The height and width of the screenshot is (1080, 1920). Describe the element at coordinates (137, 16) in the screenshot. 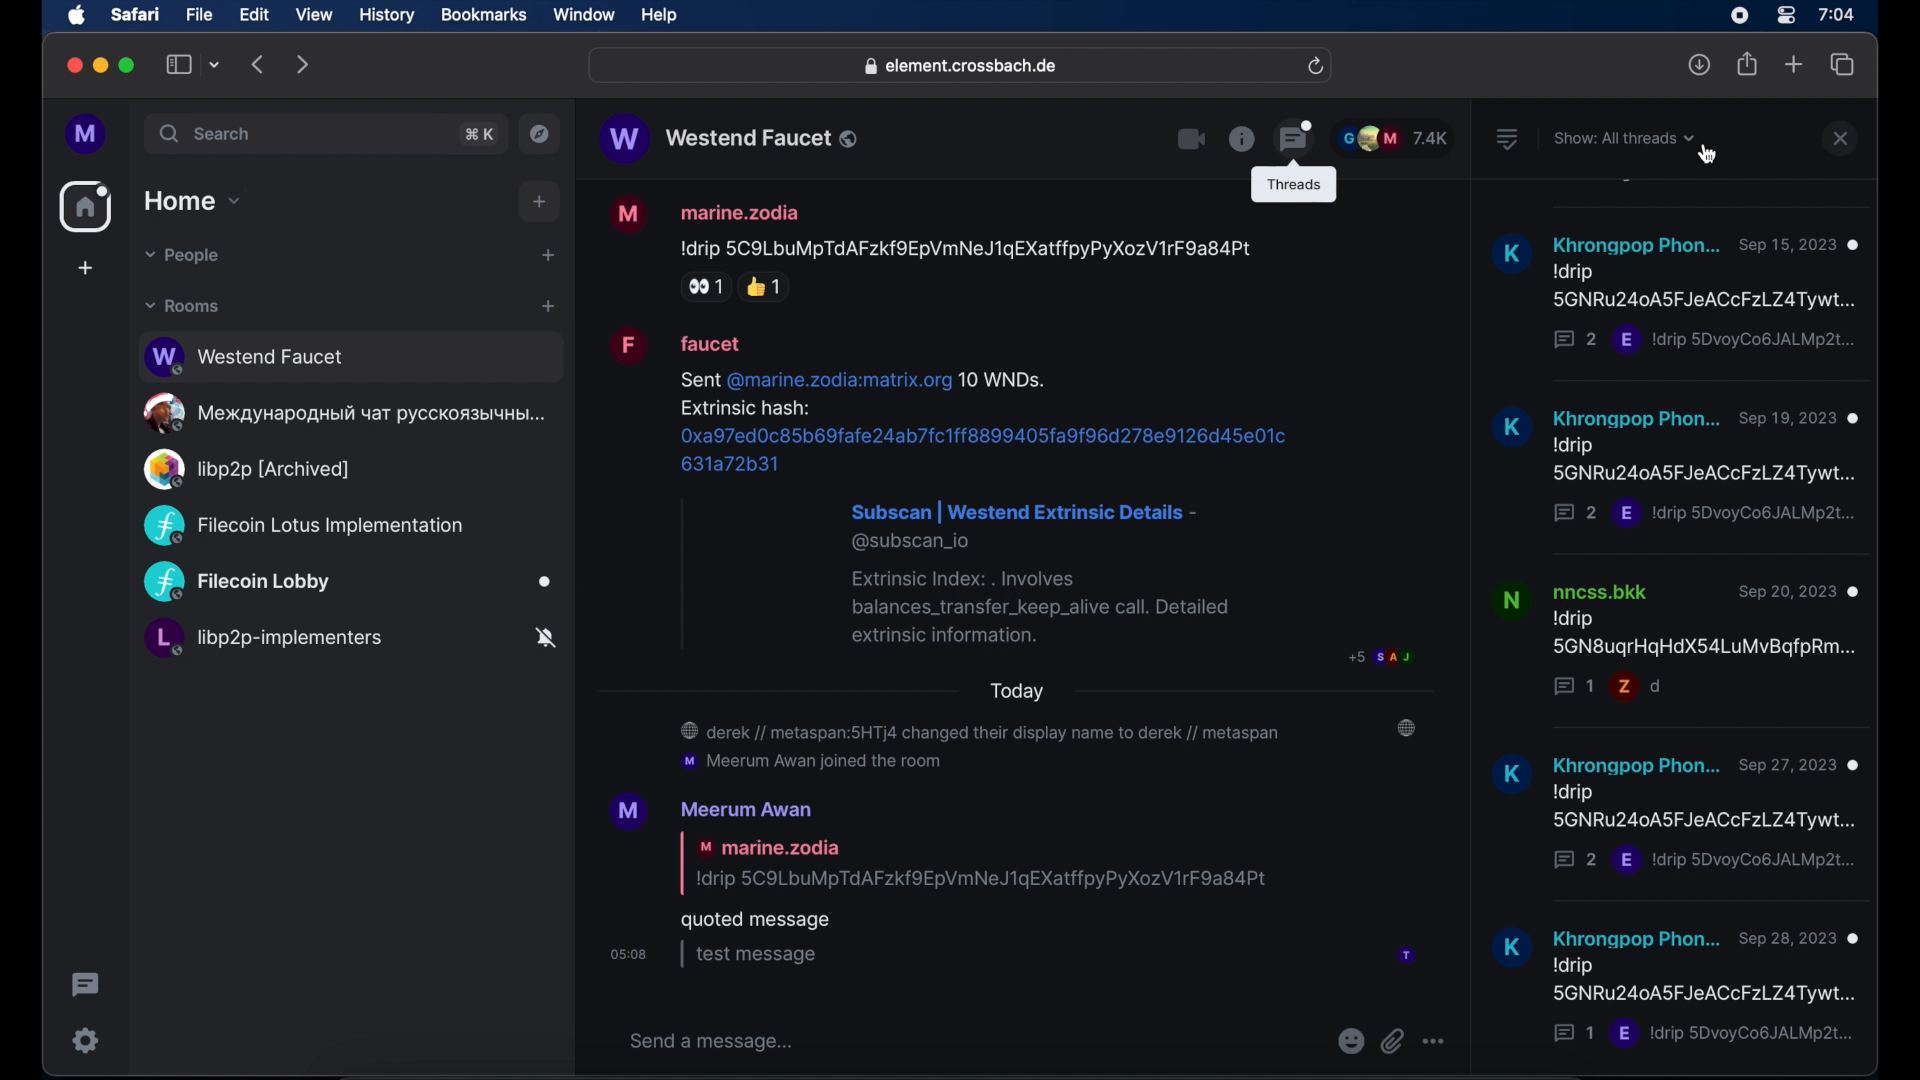

I see `safari` at that location.